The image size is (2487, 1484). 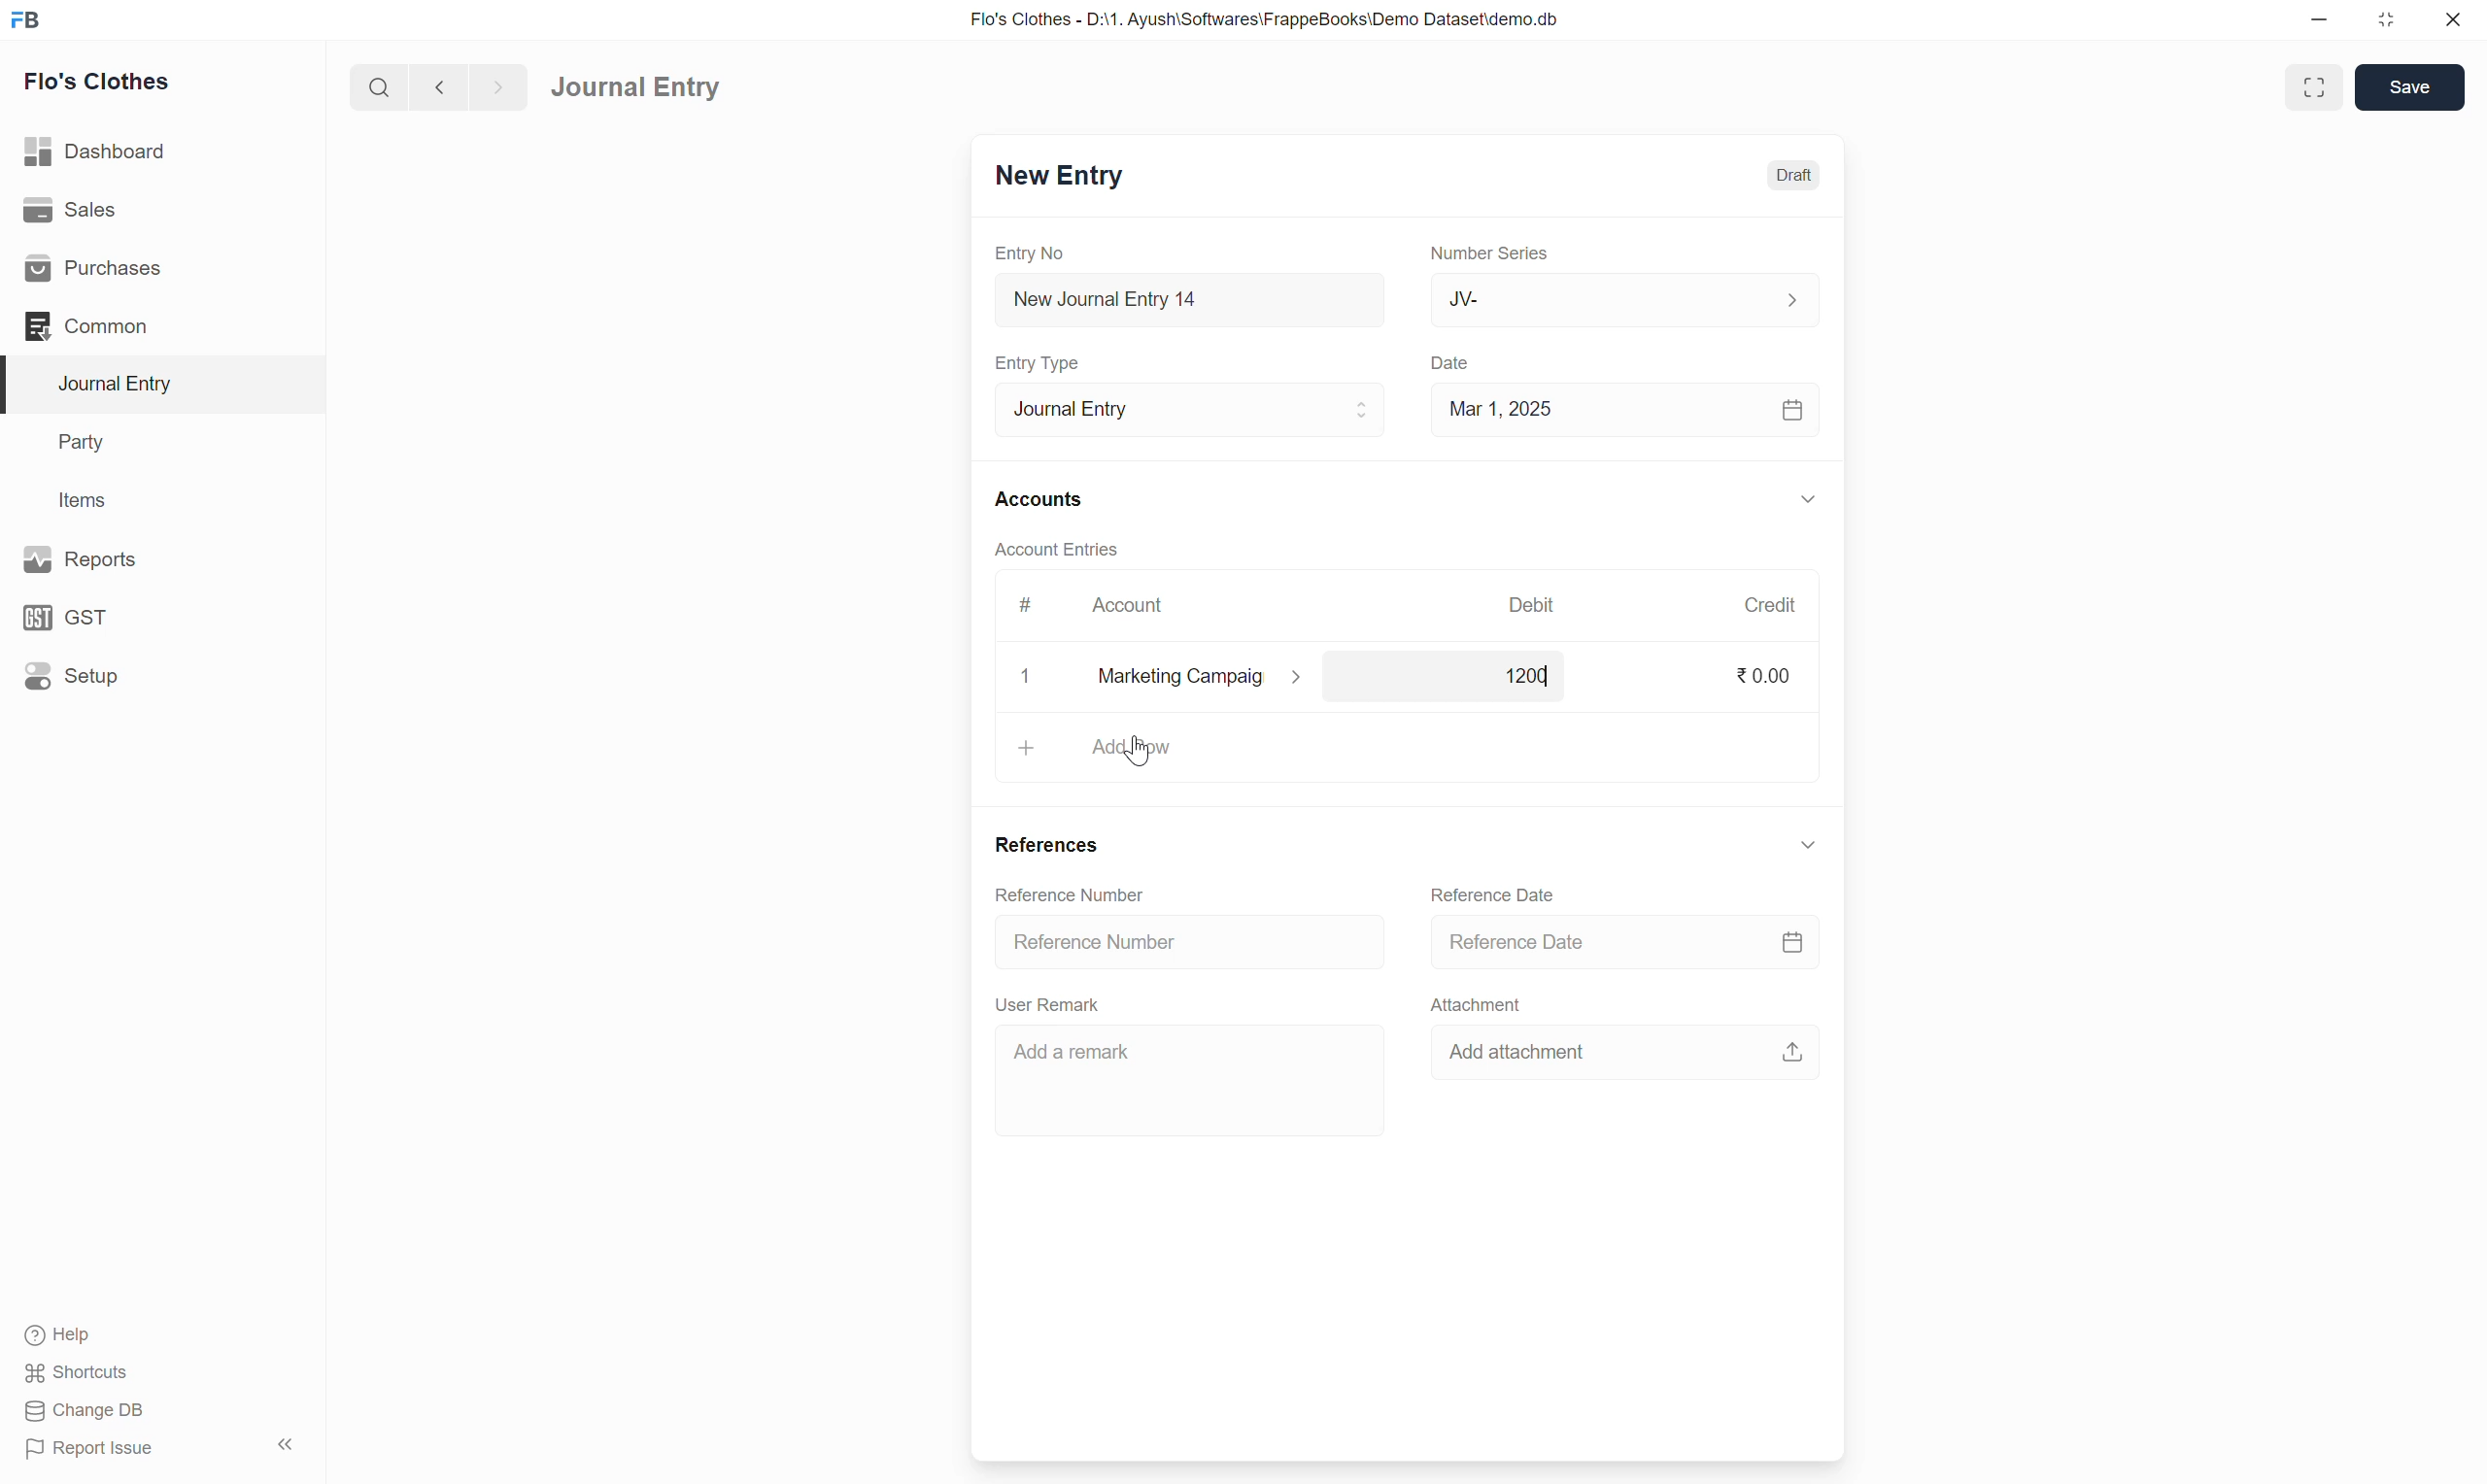 I want to click on Add attachment, so click(x=1535, y=1053).